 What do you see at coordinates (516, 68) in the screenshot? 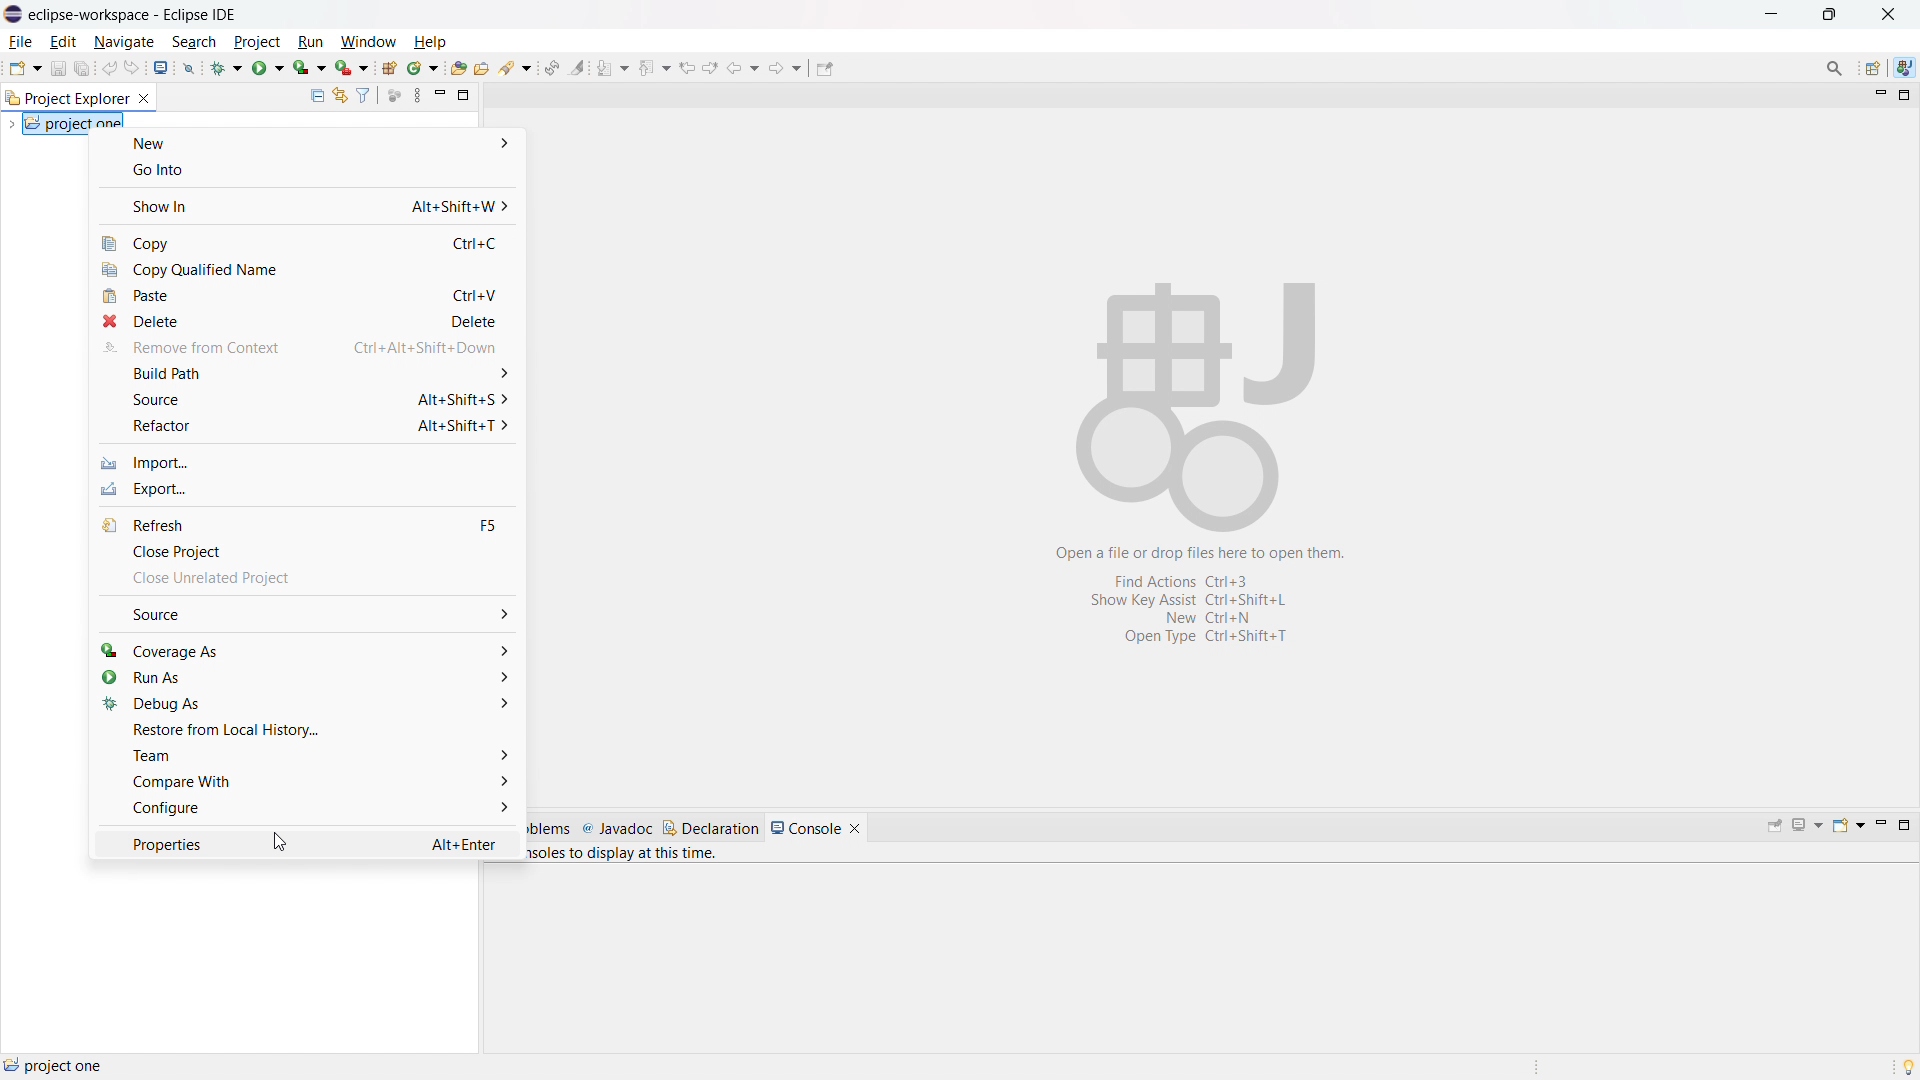
I see `search` at bounding box center [516, 68].